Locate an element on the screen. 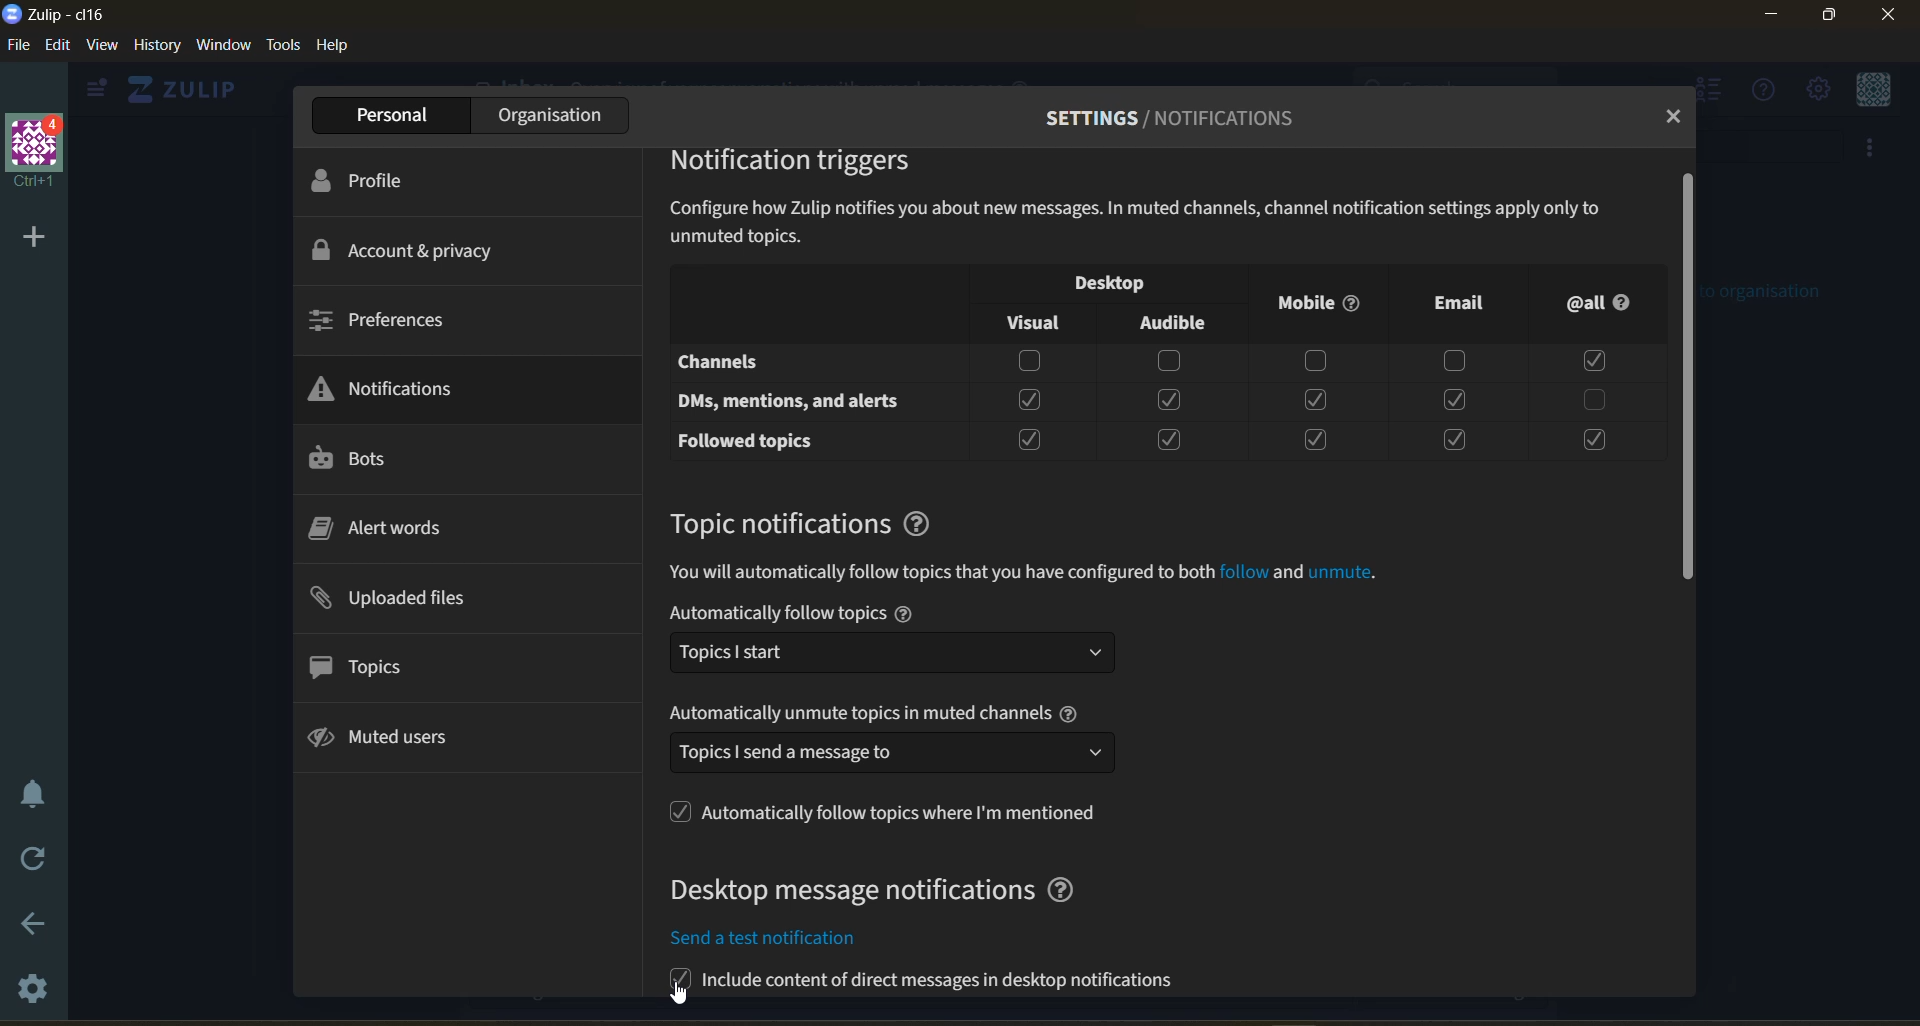 The width and height of the screenshot is (1920, 1026). Checkbox is located at coordinates (1457, 438).